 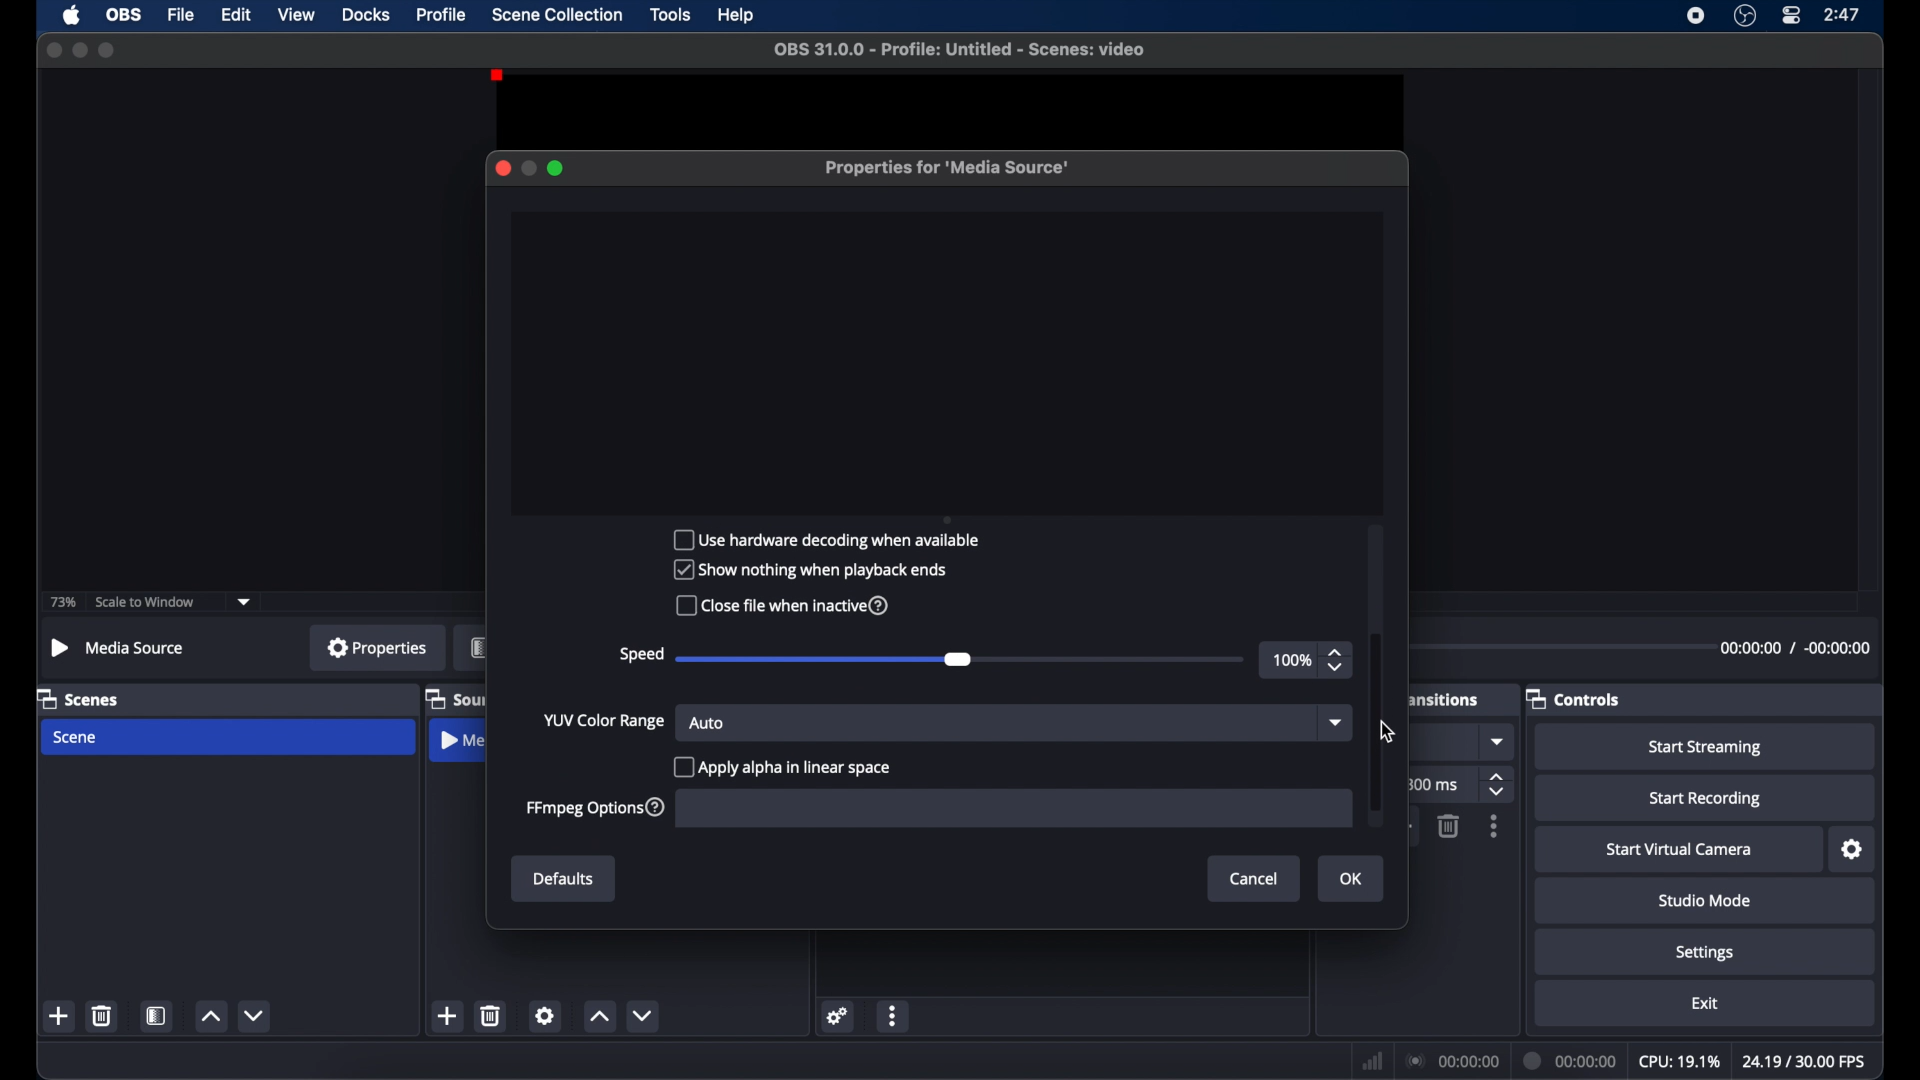 I want to click on time, so click(x=1843, y=15).